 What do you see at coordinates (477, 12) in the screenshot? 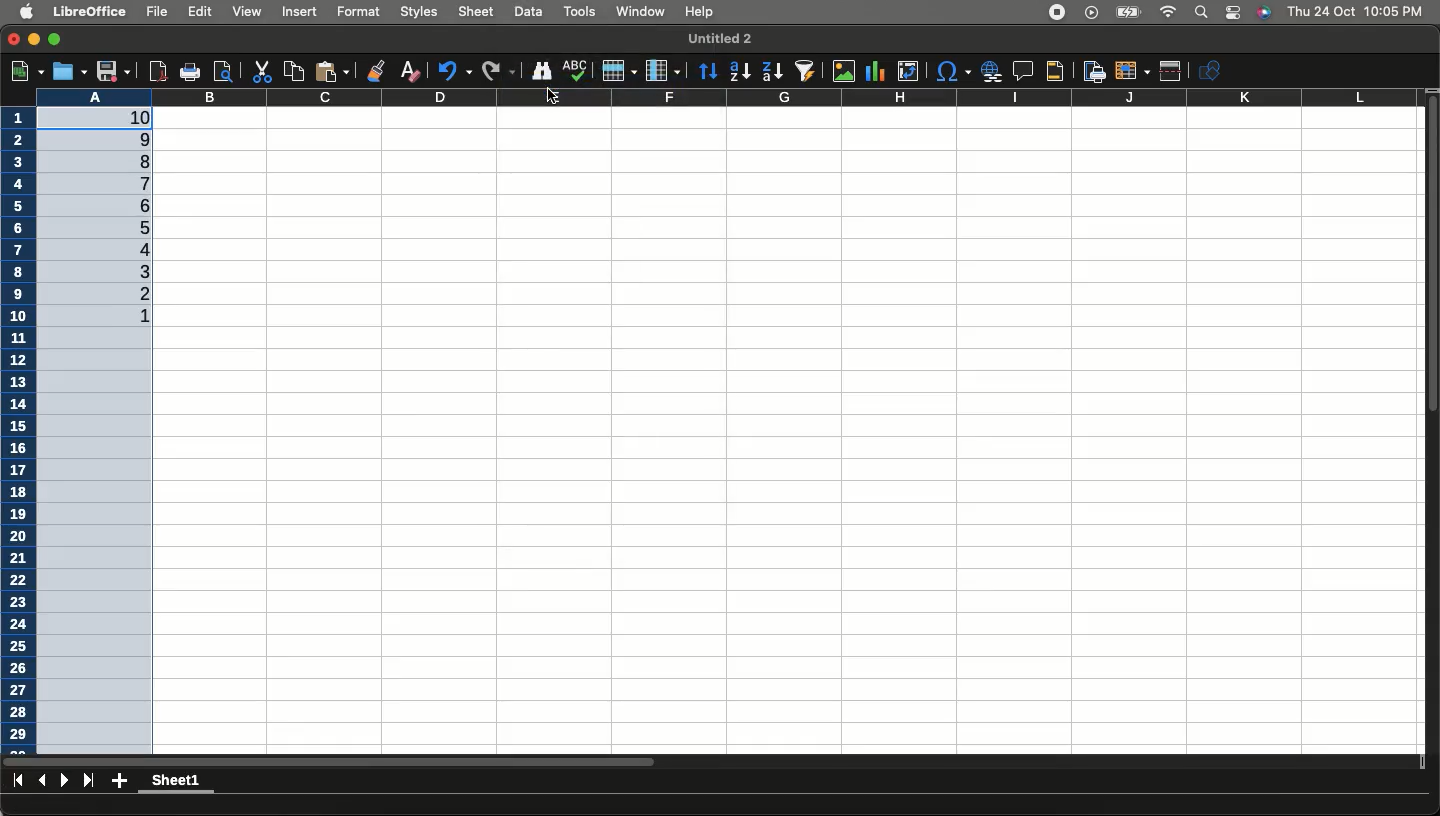
I see `Sheet` at bounding box center [477, 12].